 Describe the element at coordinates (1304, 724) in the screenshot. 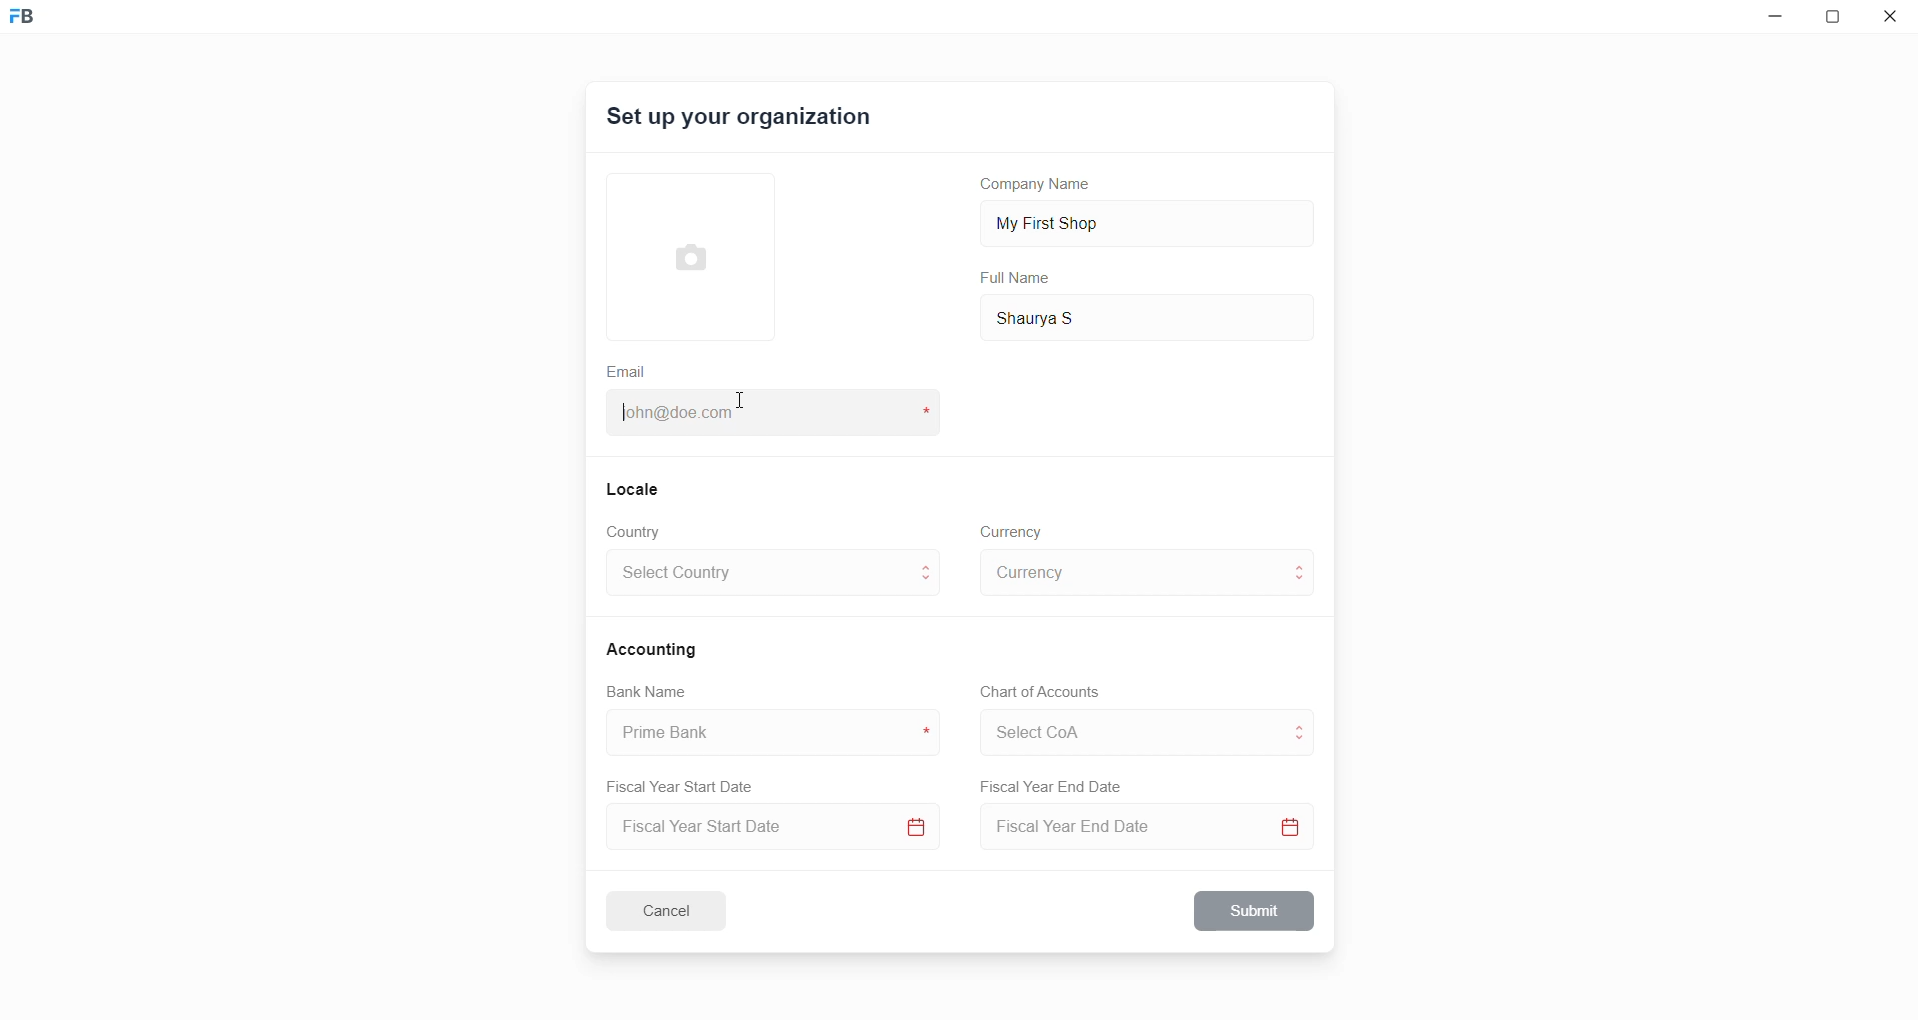

I see `move to above CoA` at that location.